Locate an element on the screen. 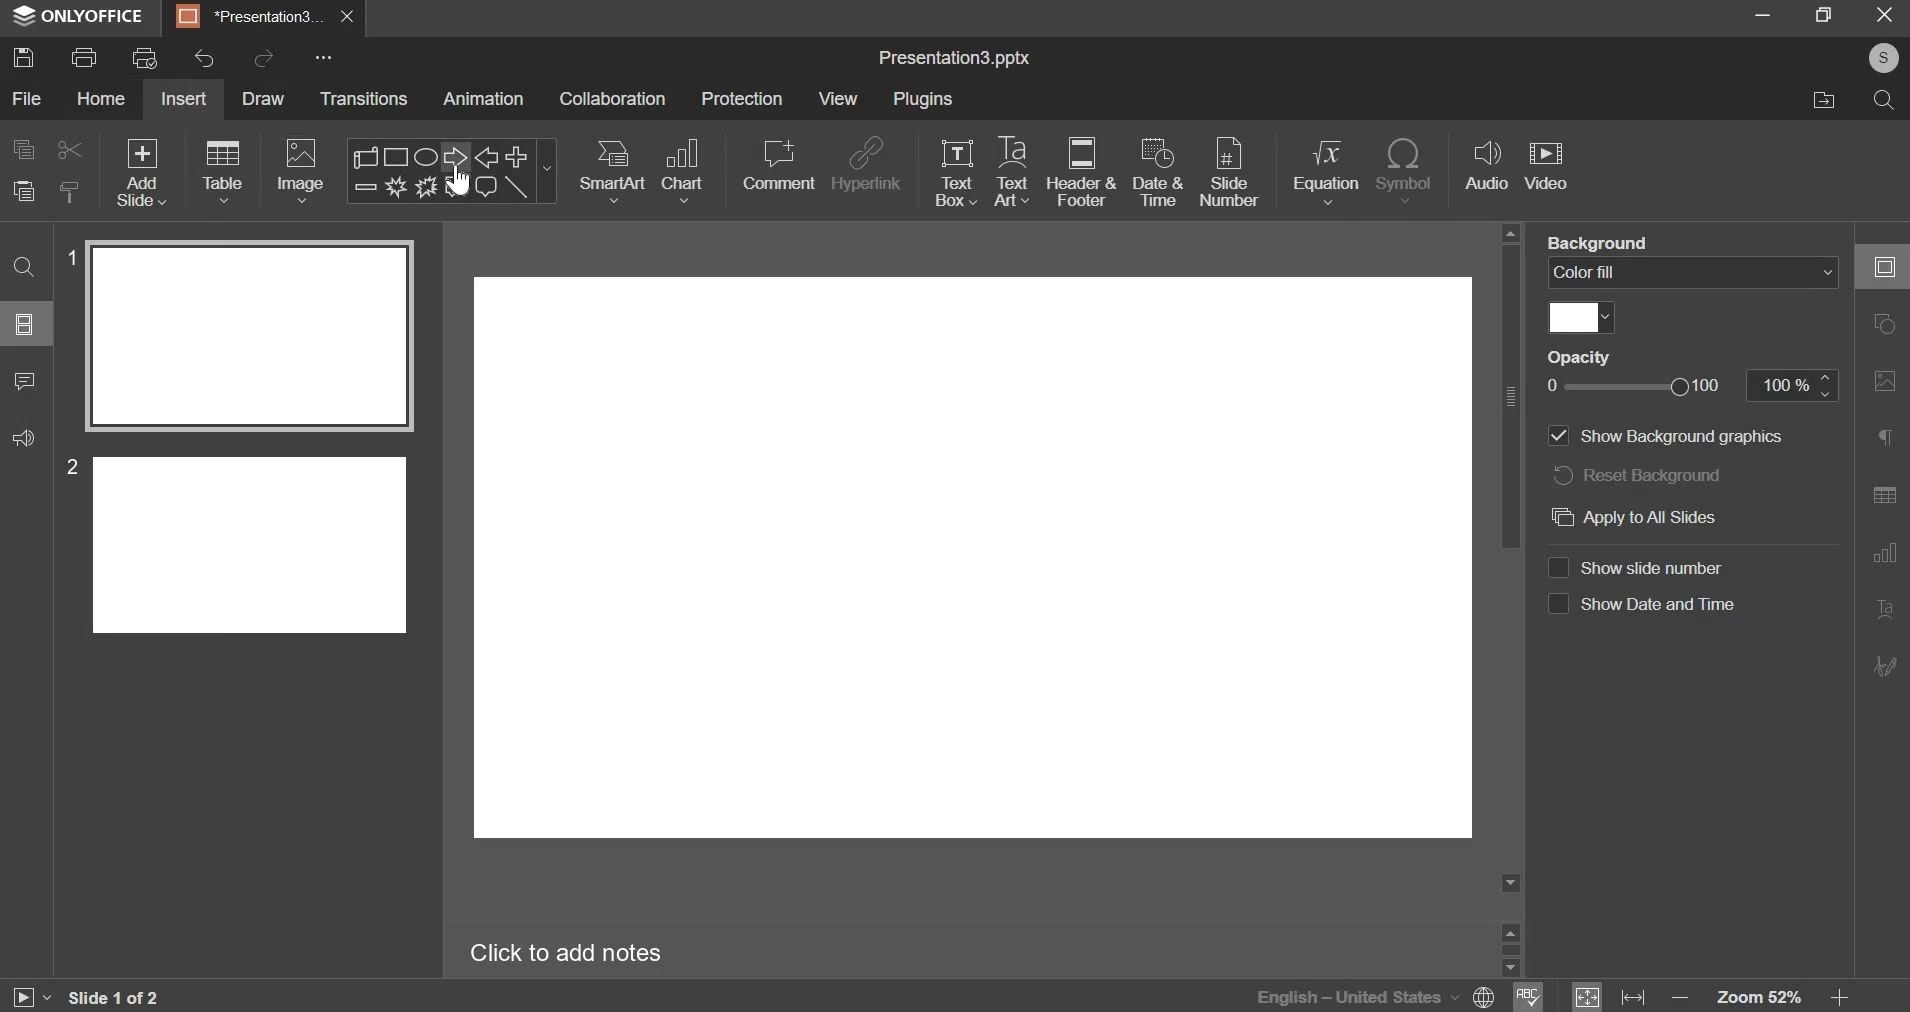  symbol is located at coordinates (1404, 171).